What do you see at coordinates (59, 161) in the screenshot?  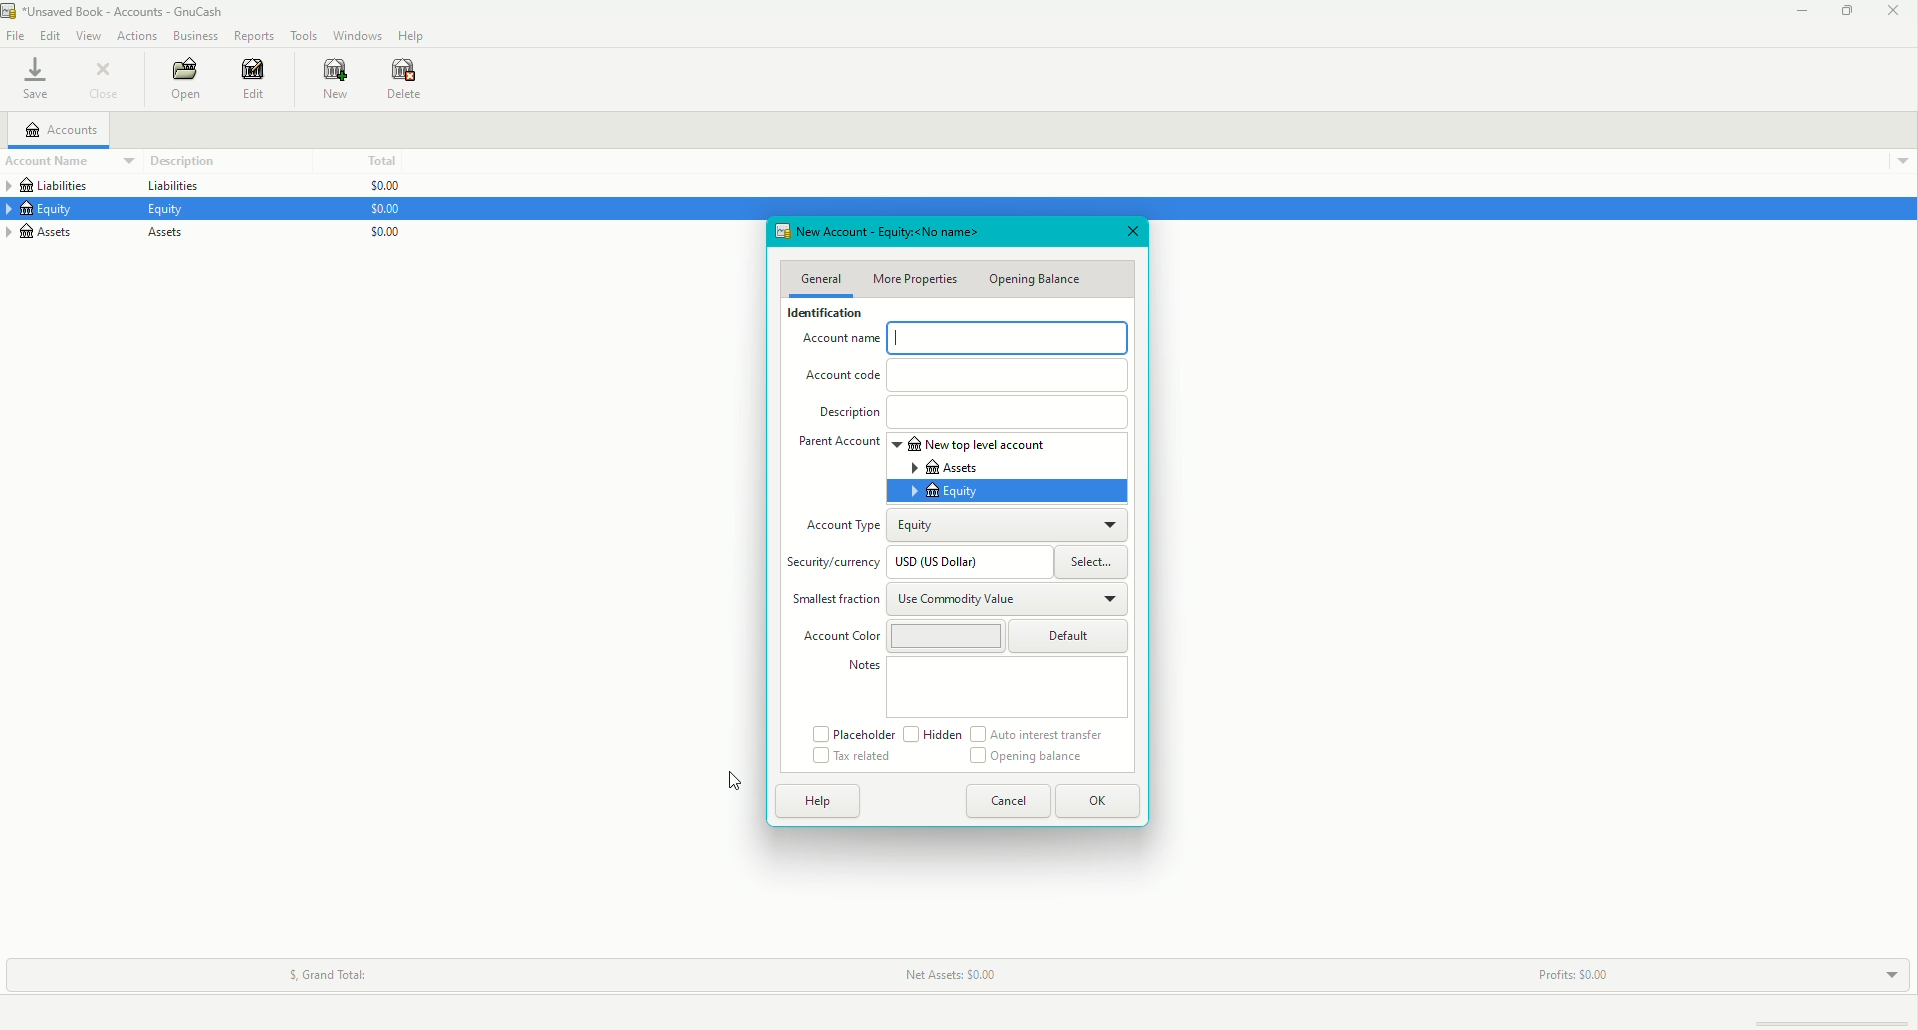 I see `Account Name` at bounding box center [59, 161].